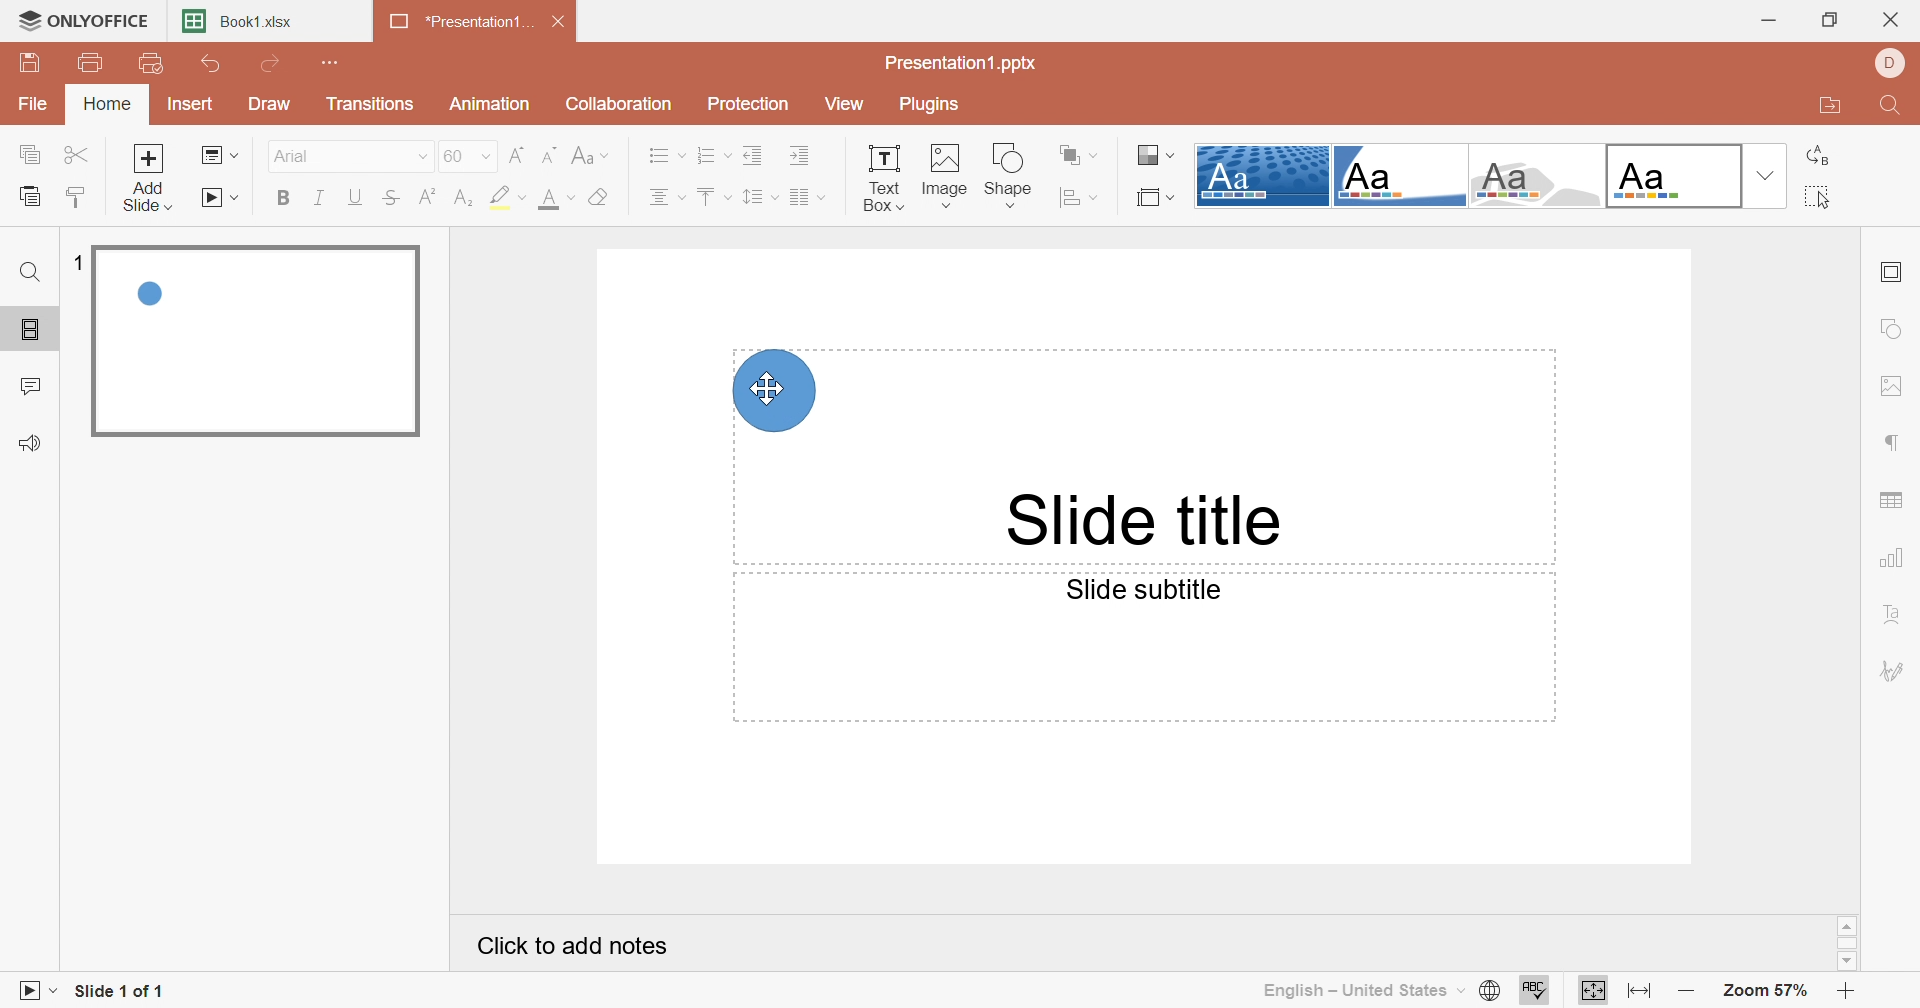 This screenshot has width=1920, height=1008. Describe the element at coordinates (561, 22) in the screenshot. I see `Close` at that location.